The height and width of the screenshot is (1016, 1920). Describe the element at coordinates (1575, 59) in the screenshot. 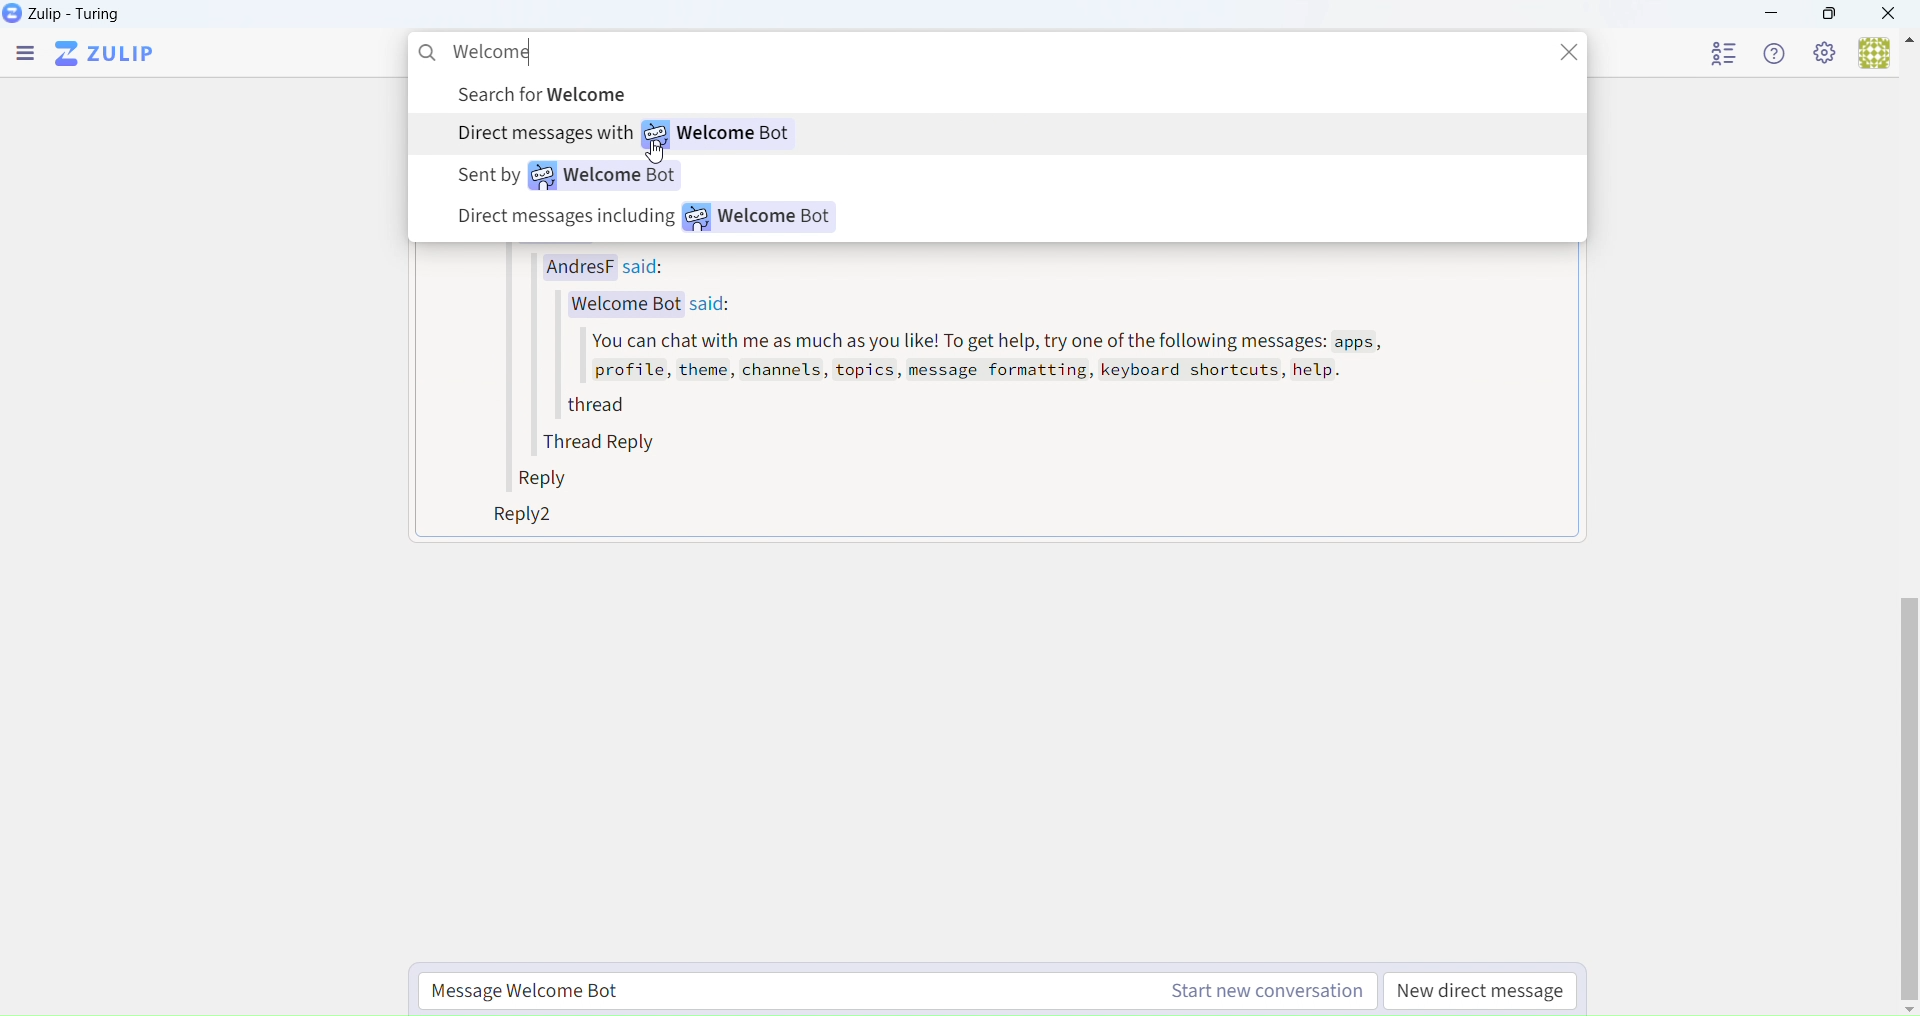

I see `close` at that location.